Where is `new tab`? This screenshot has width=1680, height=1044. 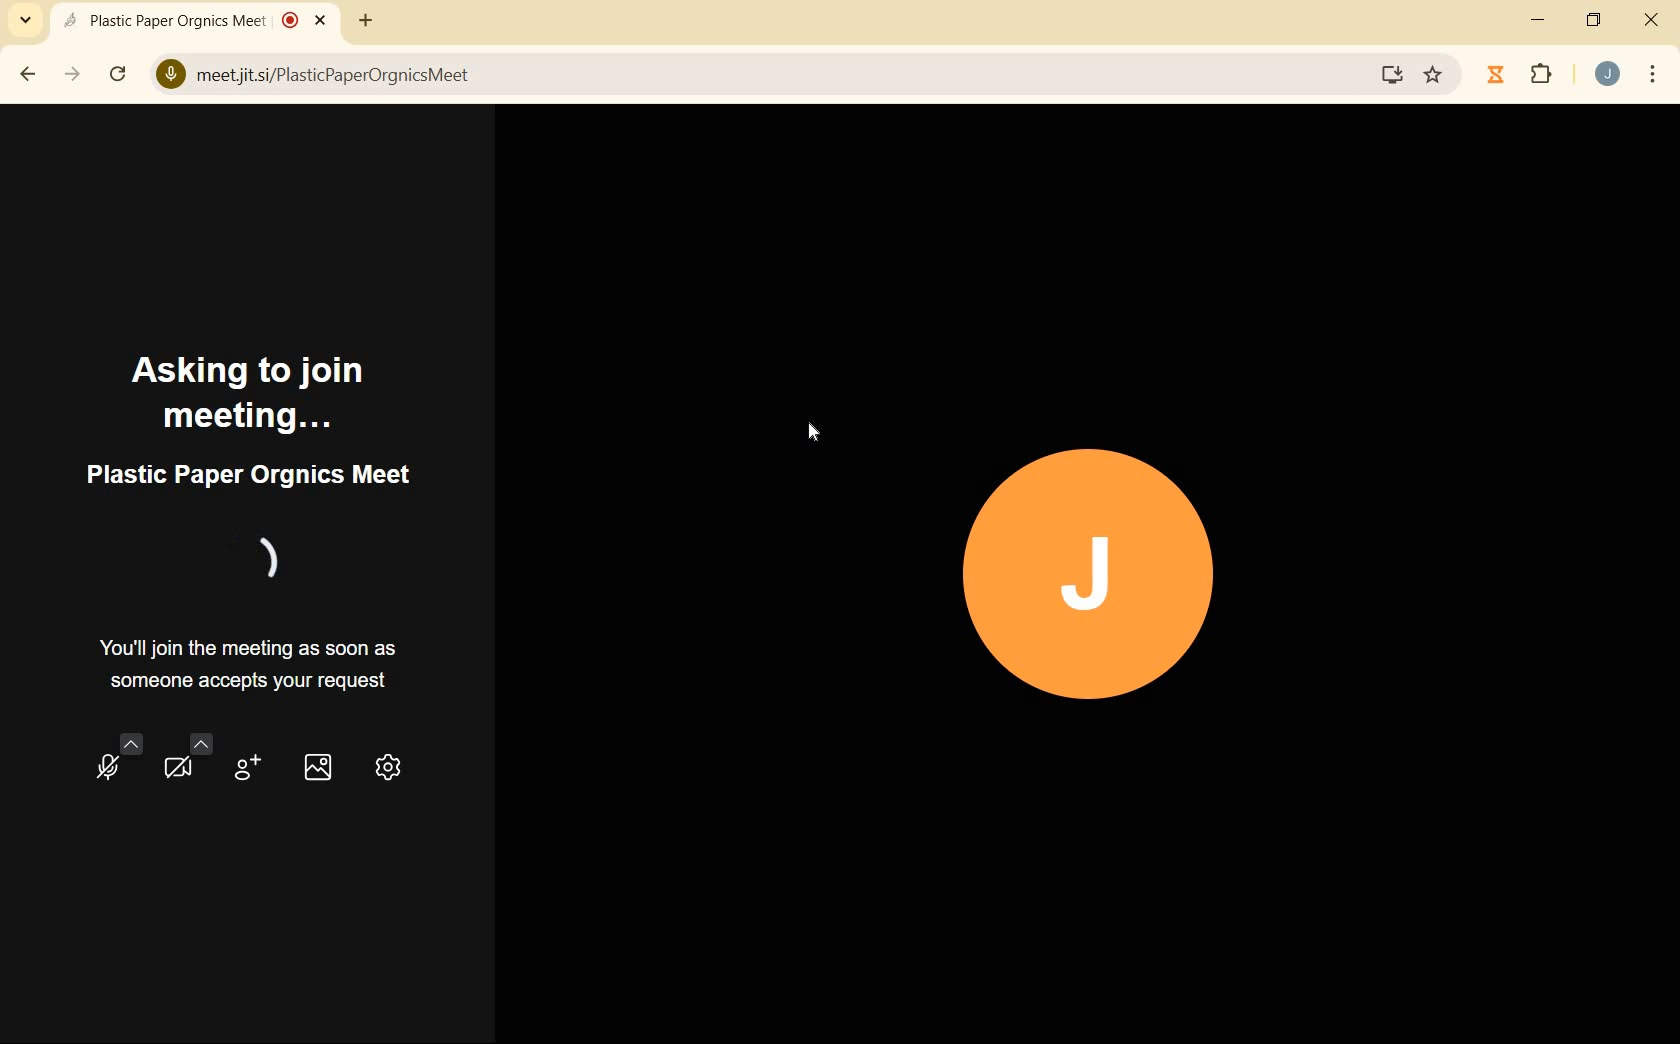 new tab is located at coordinates (362, 24).